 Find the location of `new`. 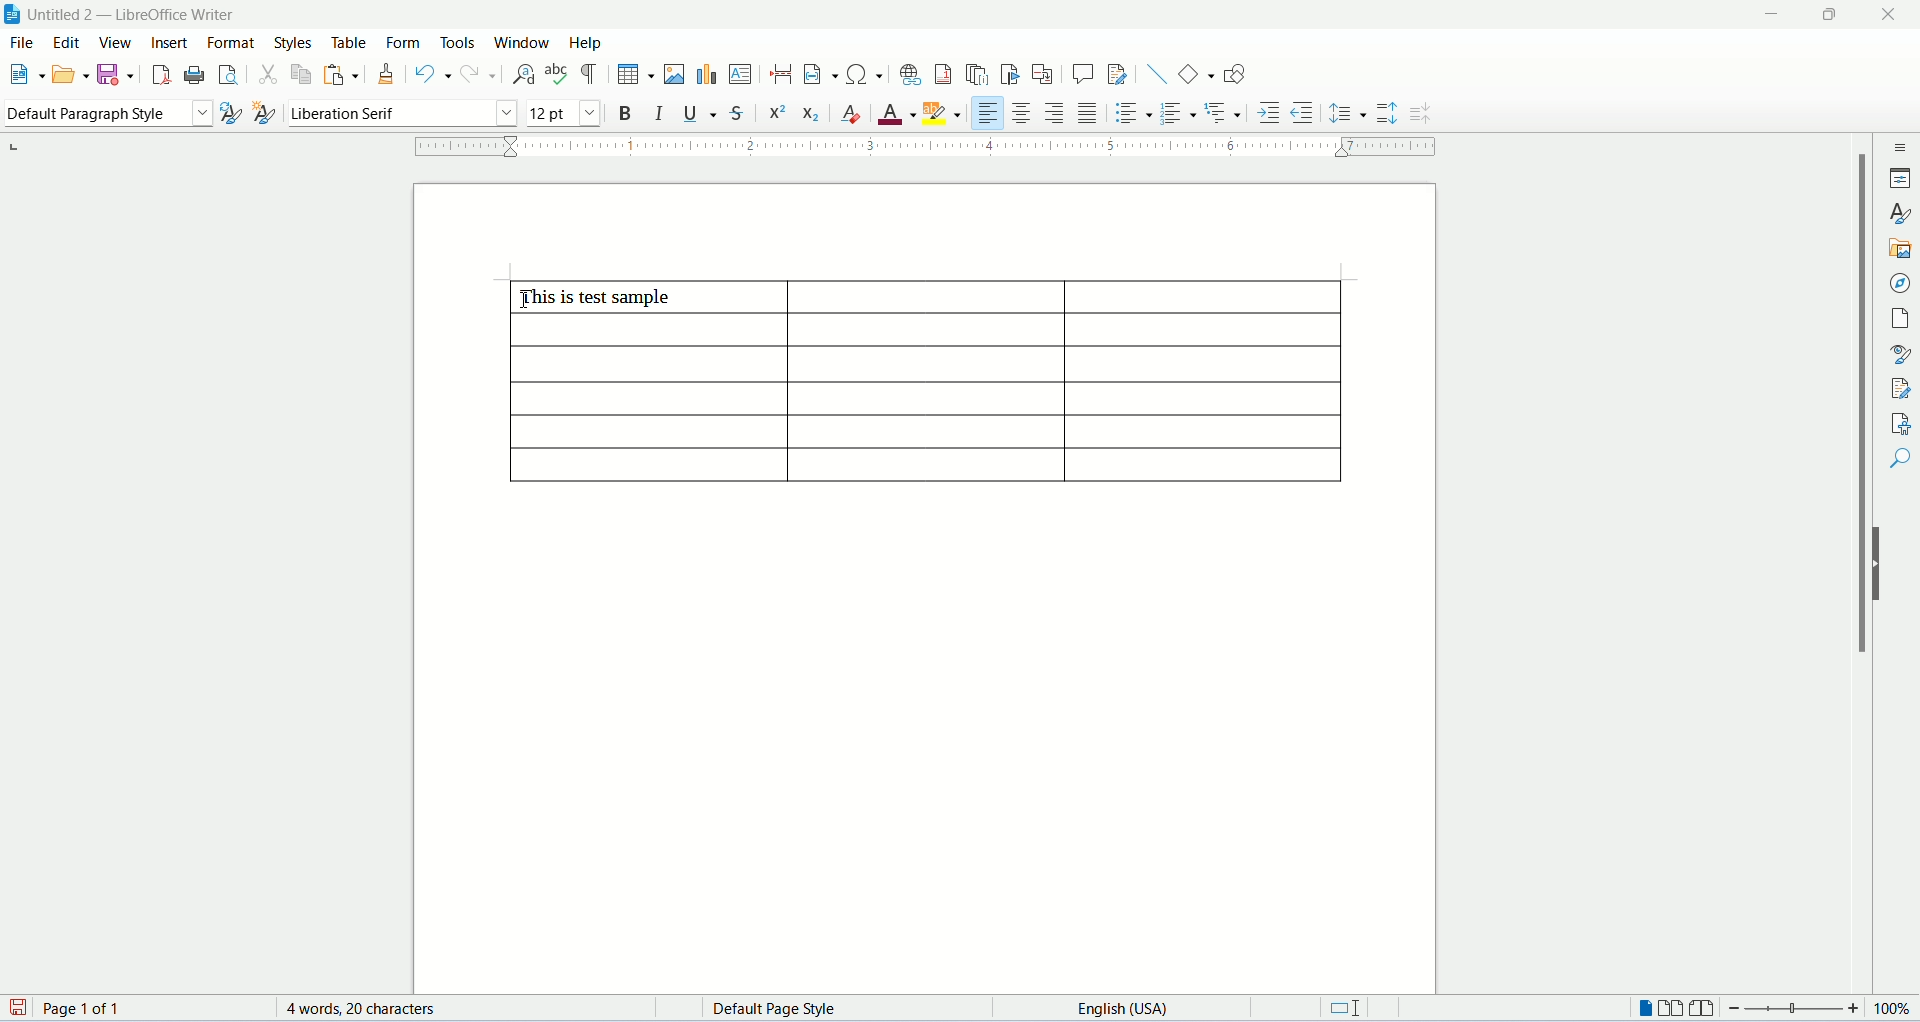

new is located at coordinates (24, 72).